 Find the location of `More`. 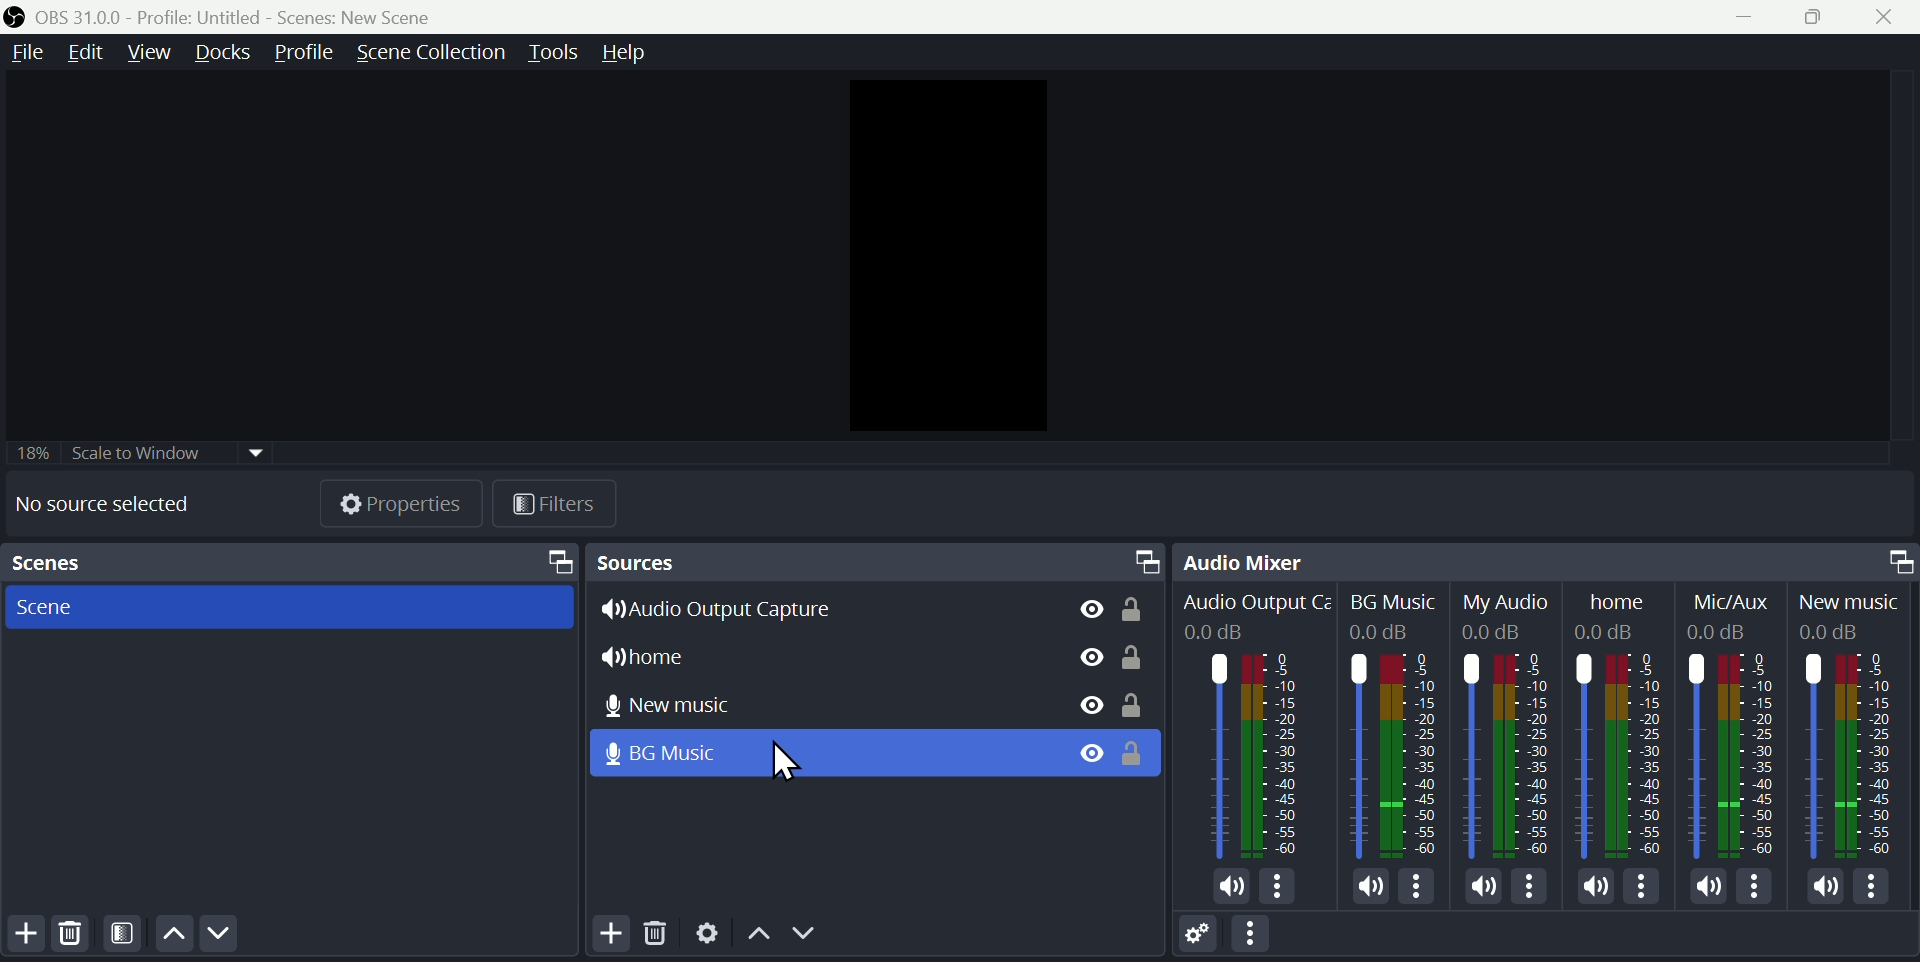

More is located at coordinates (1415, 882).